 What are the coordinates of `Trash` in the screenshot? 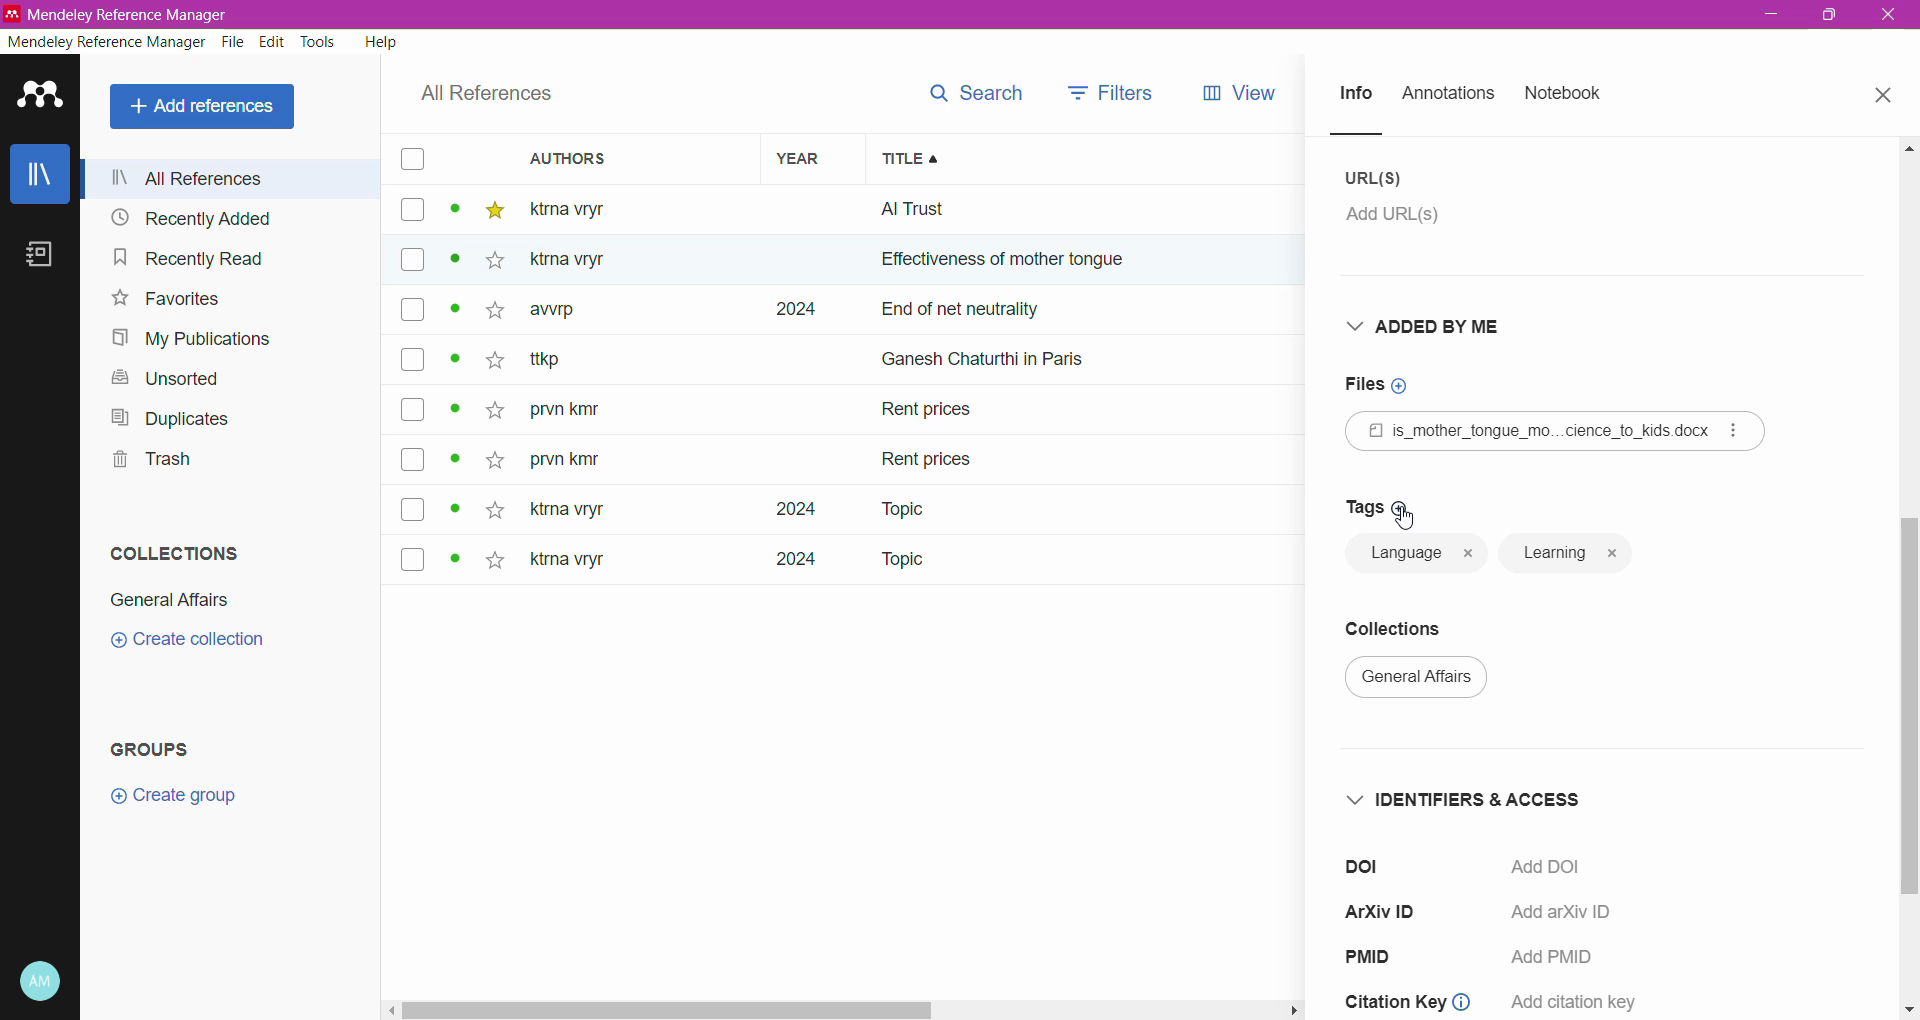 It's located at (148, 459).